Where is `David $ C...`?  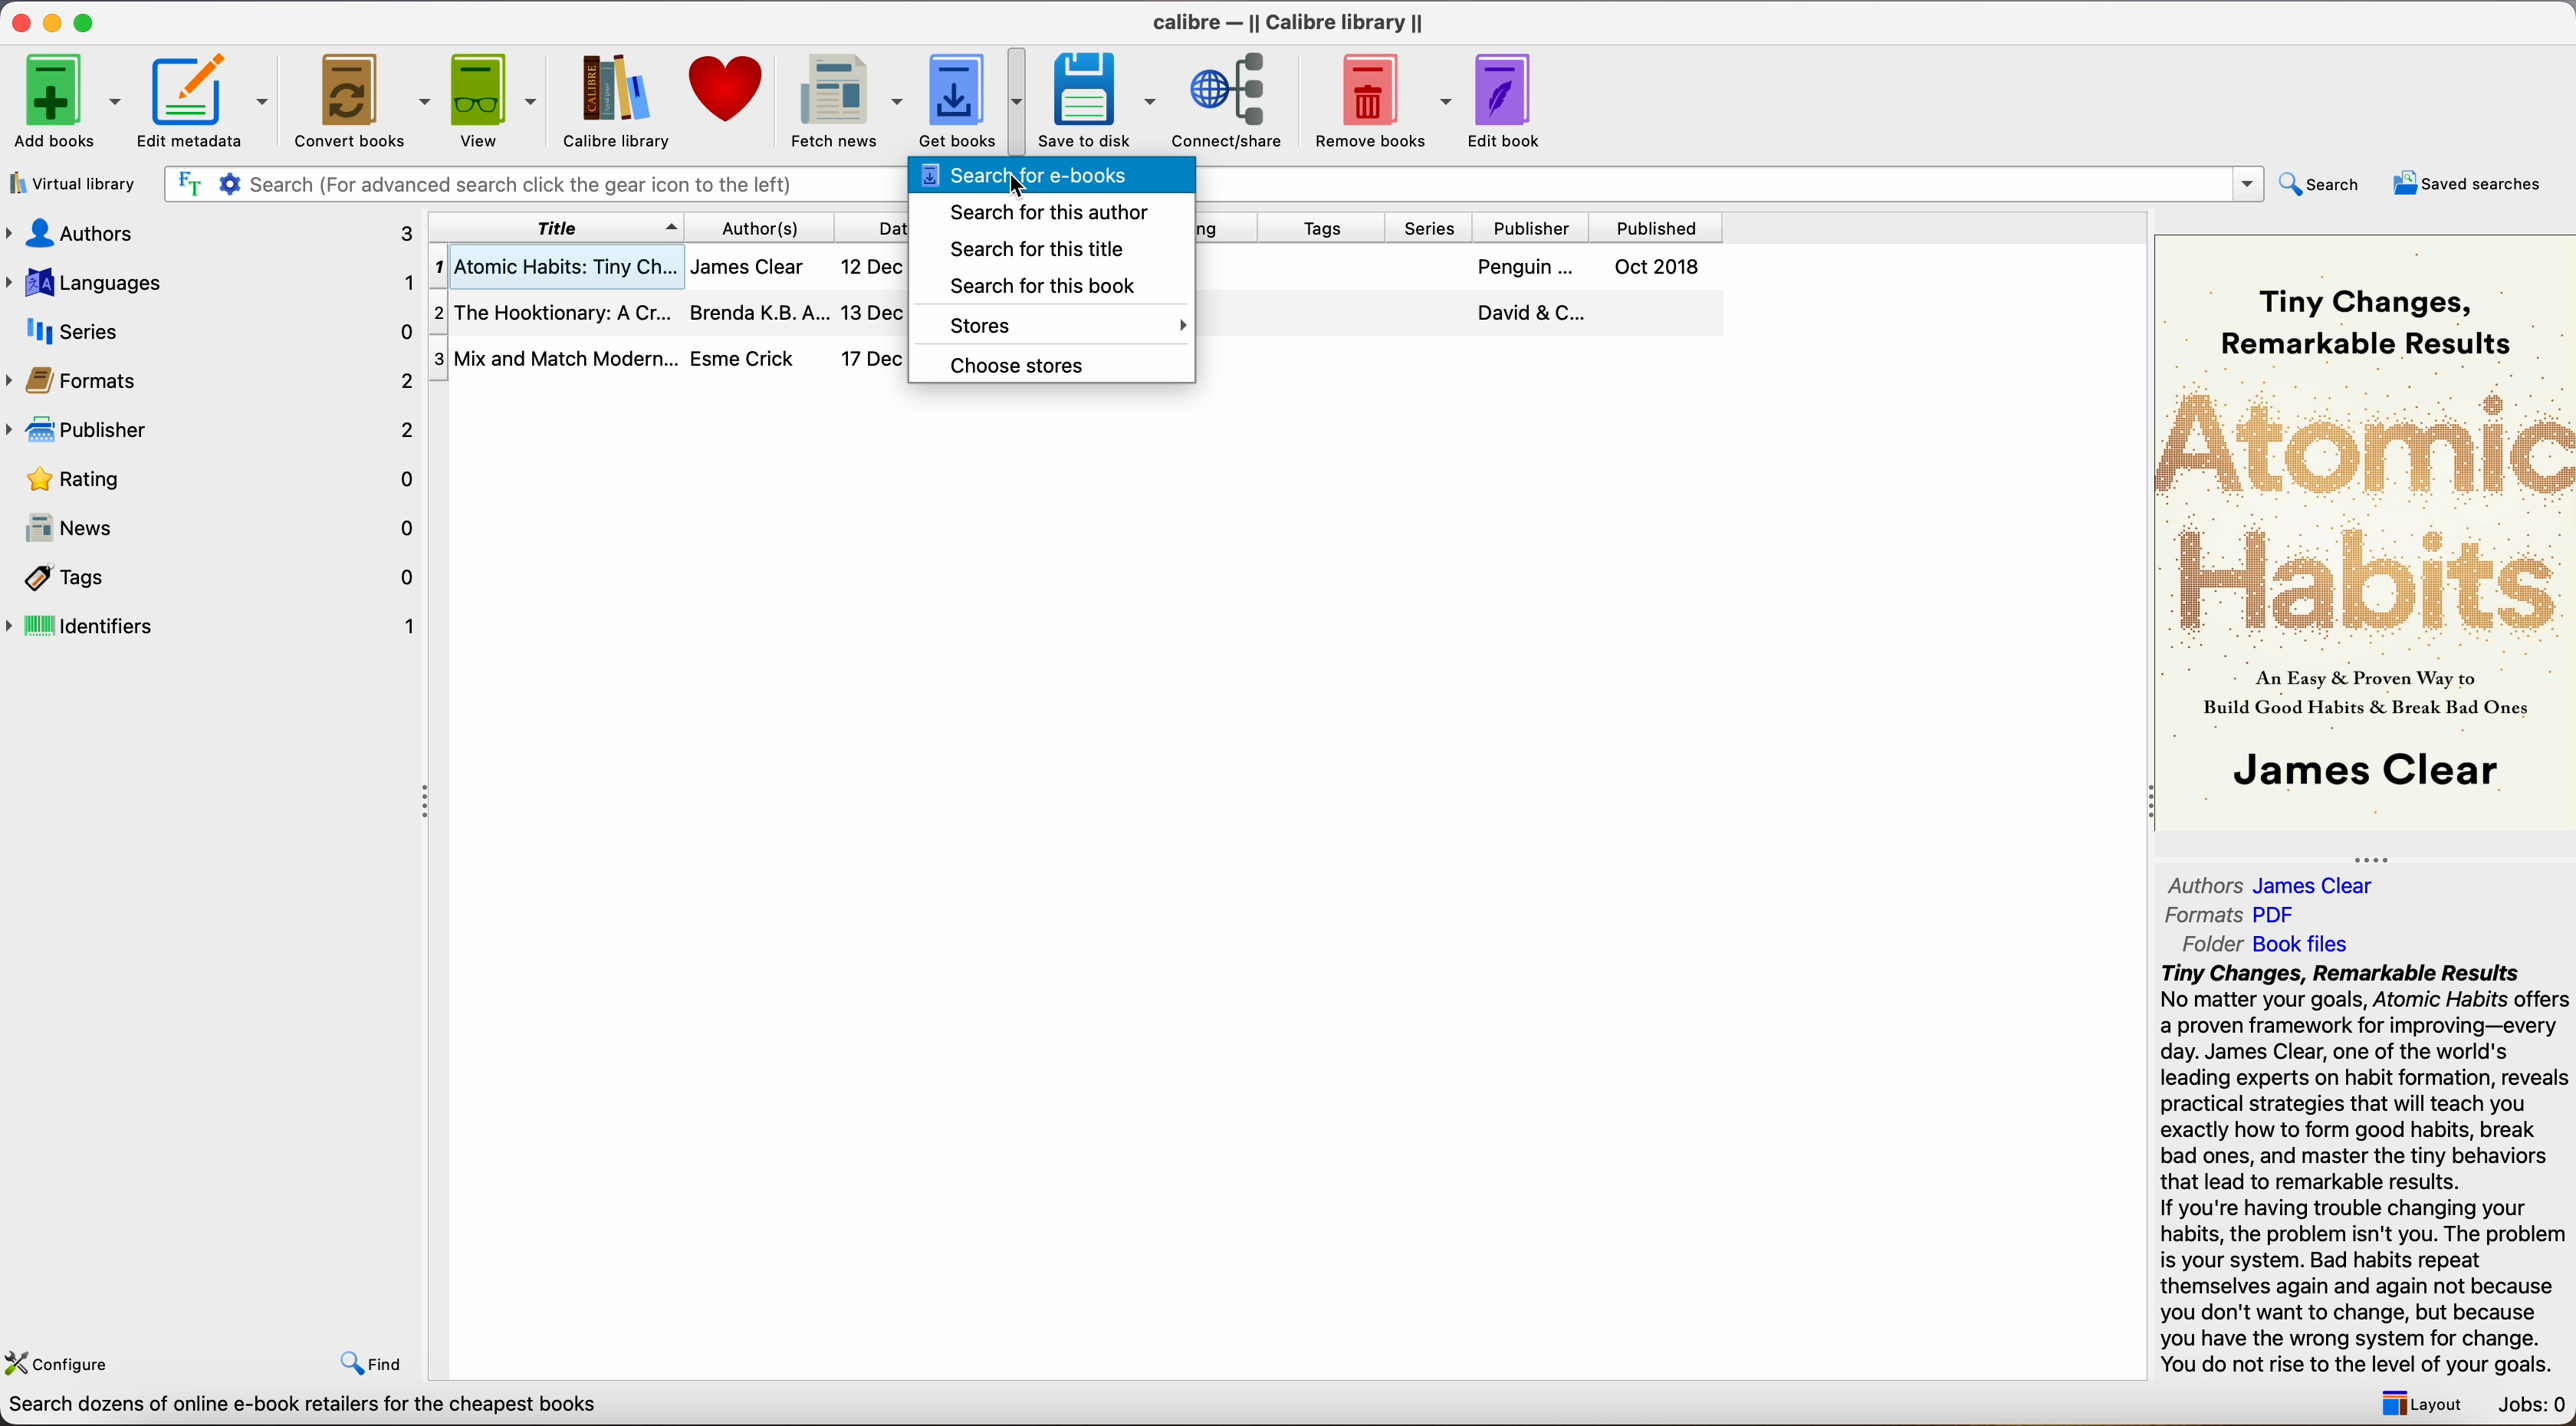
David $ C... is located at coordinates (1531, 312).